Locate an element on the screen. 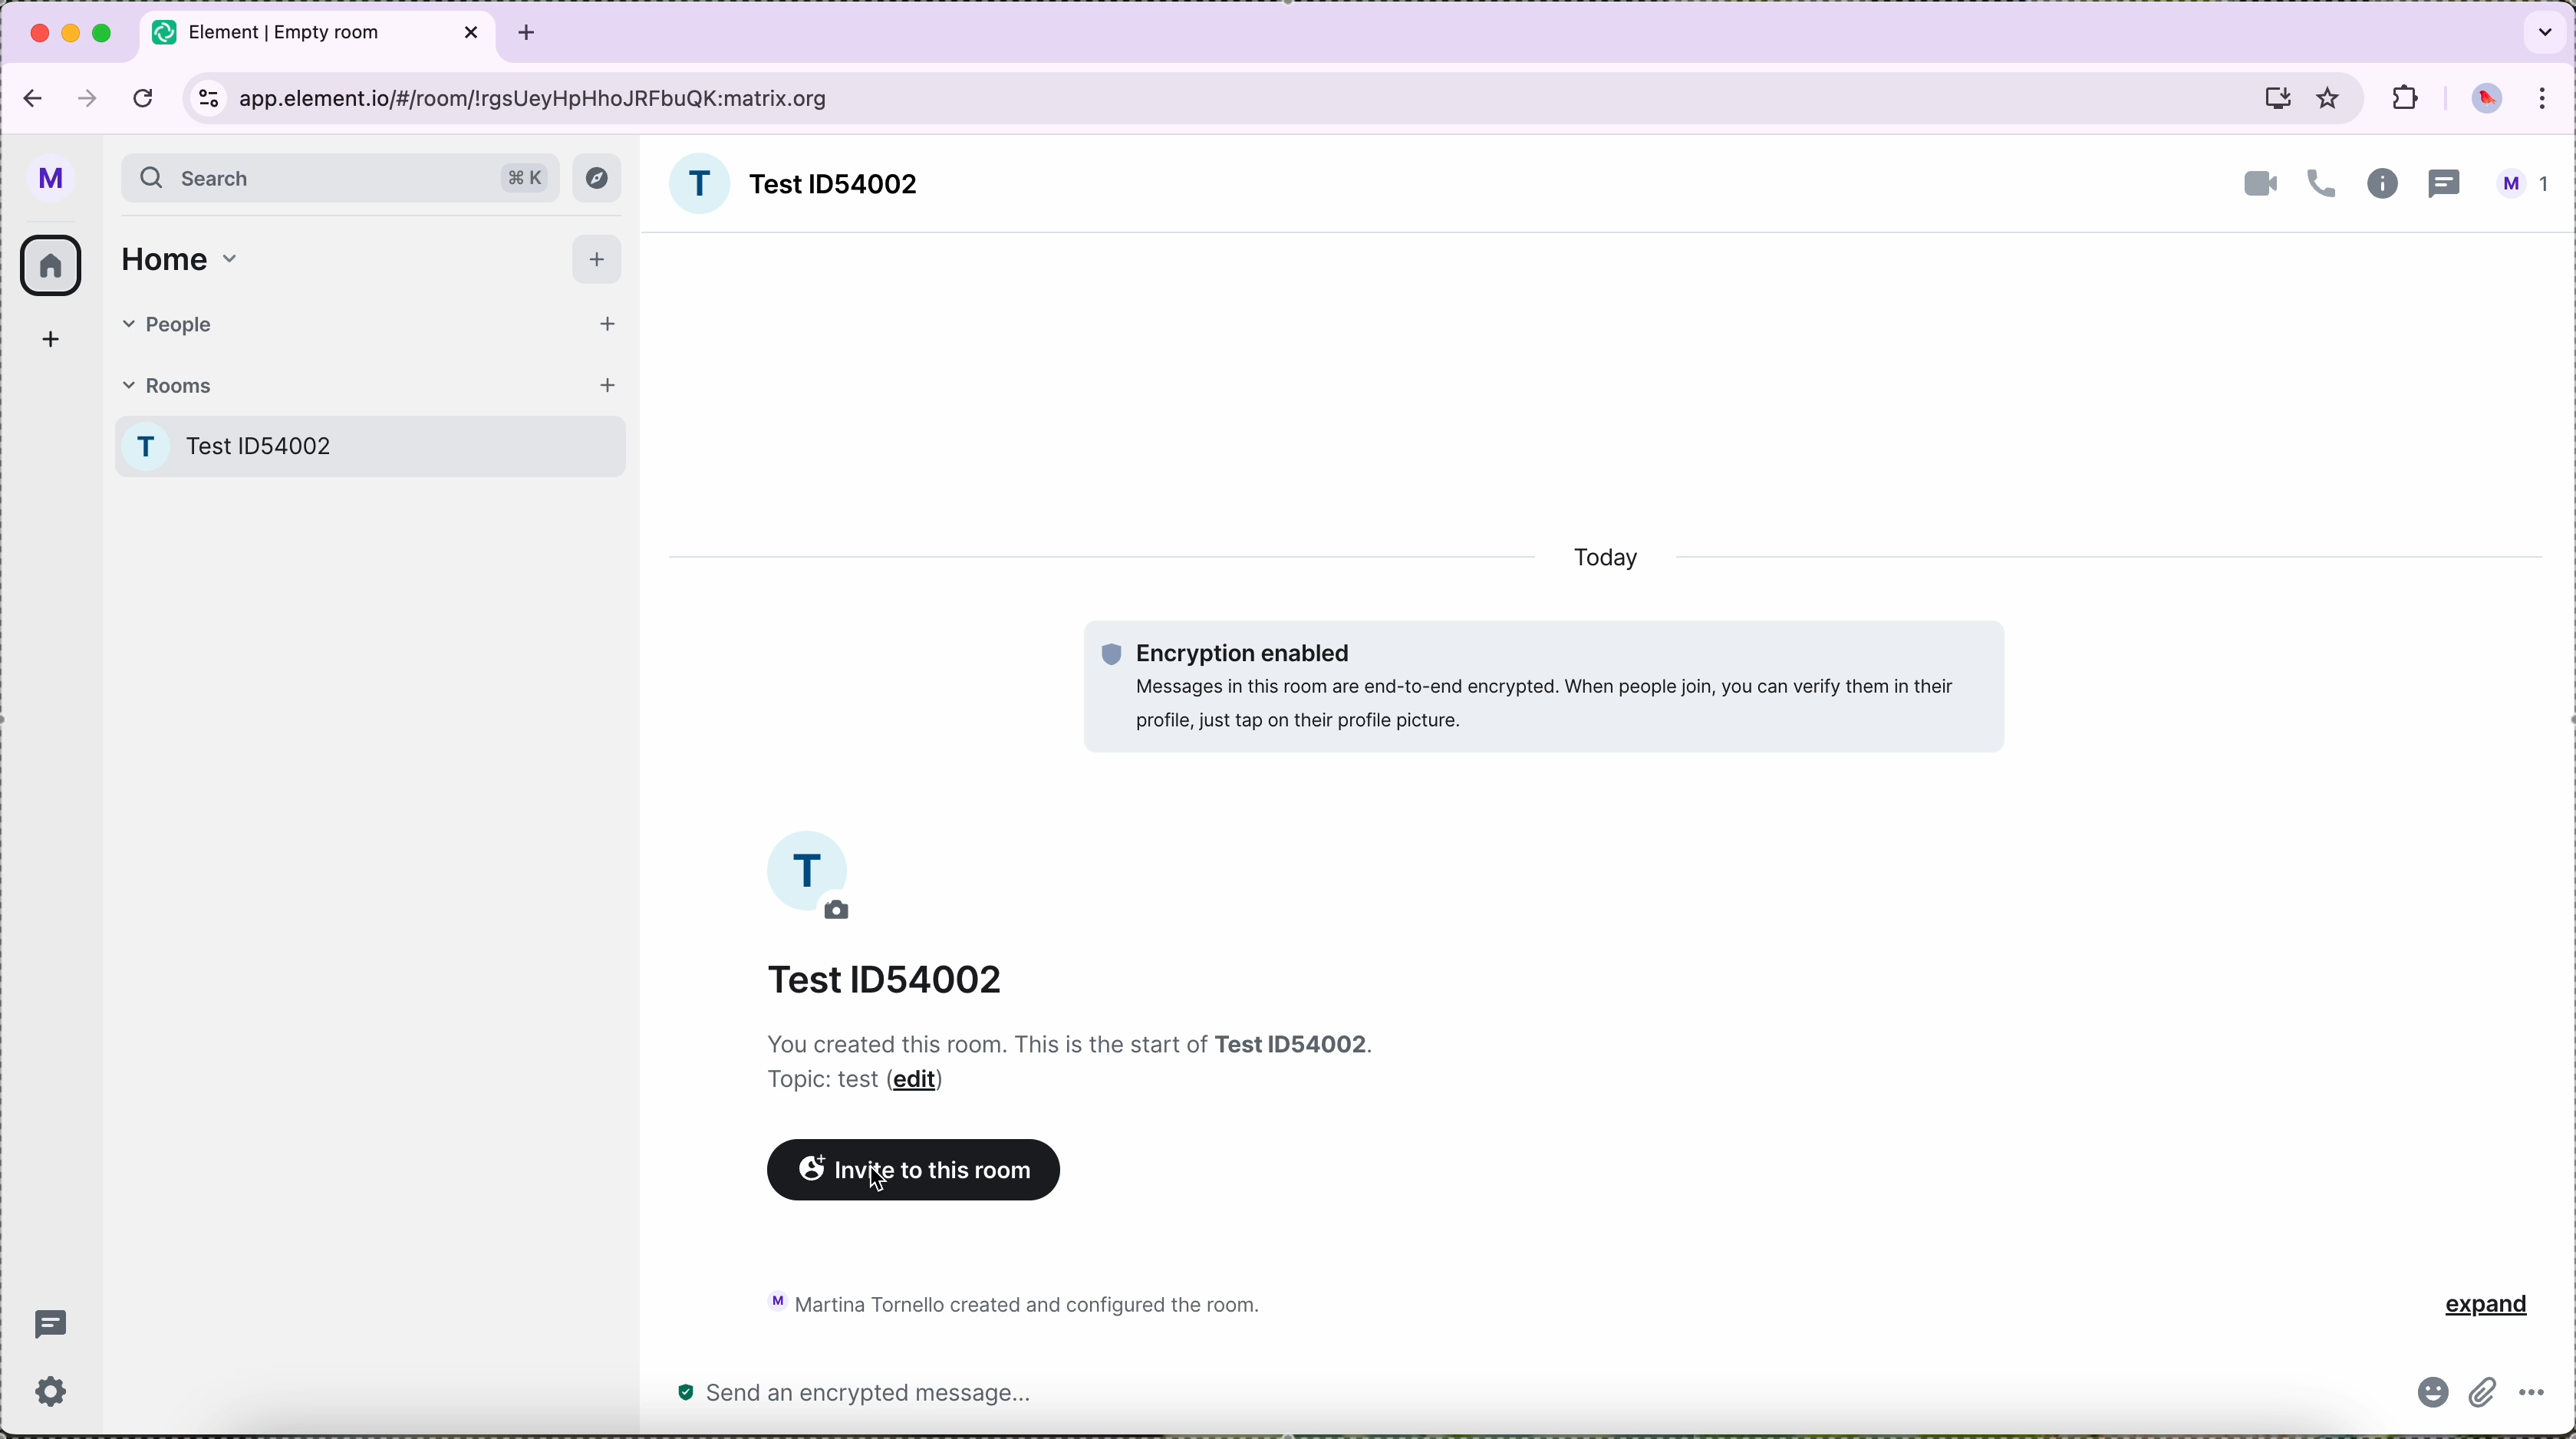  screen is located at coordinates (2273, 103).